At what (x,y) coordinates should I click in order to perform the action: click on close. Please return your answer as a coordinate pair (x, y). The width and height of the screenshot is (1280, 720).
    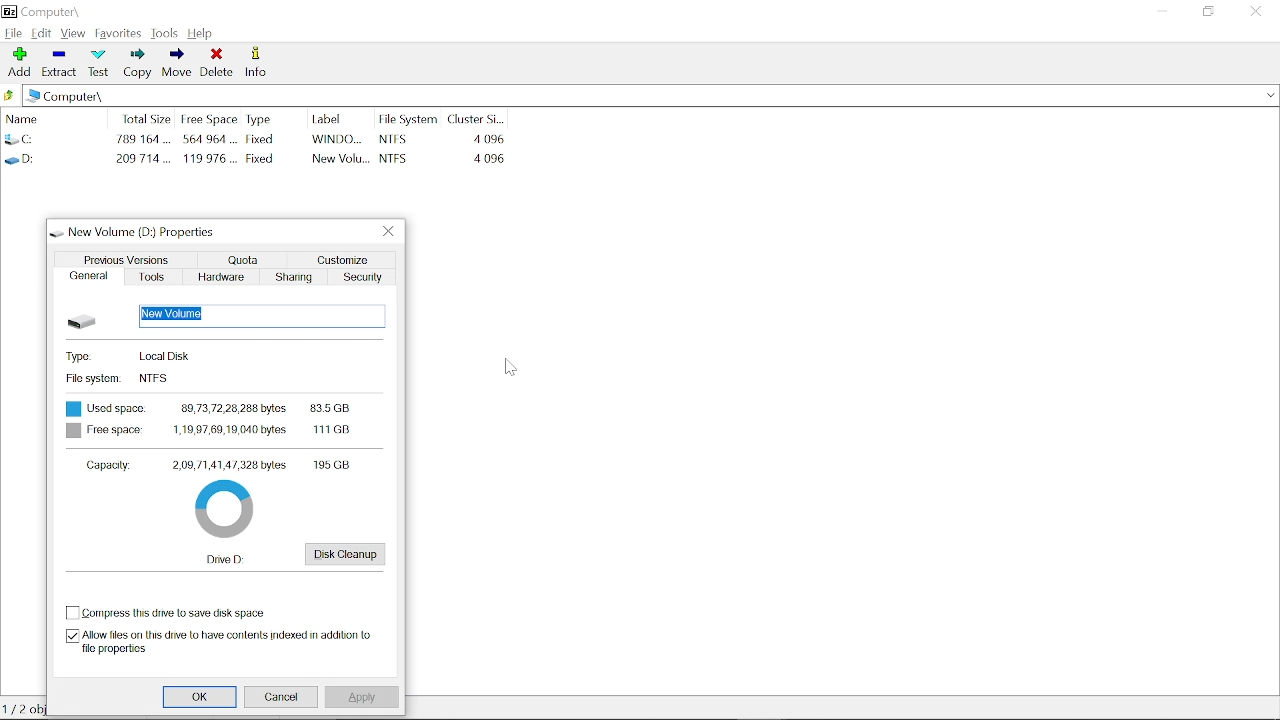
    Looking at the image, I should click on (1254, 12).